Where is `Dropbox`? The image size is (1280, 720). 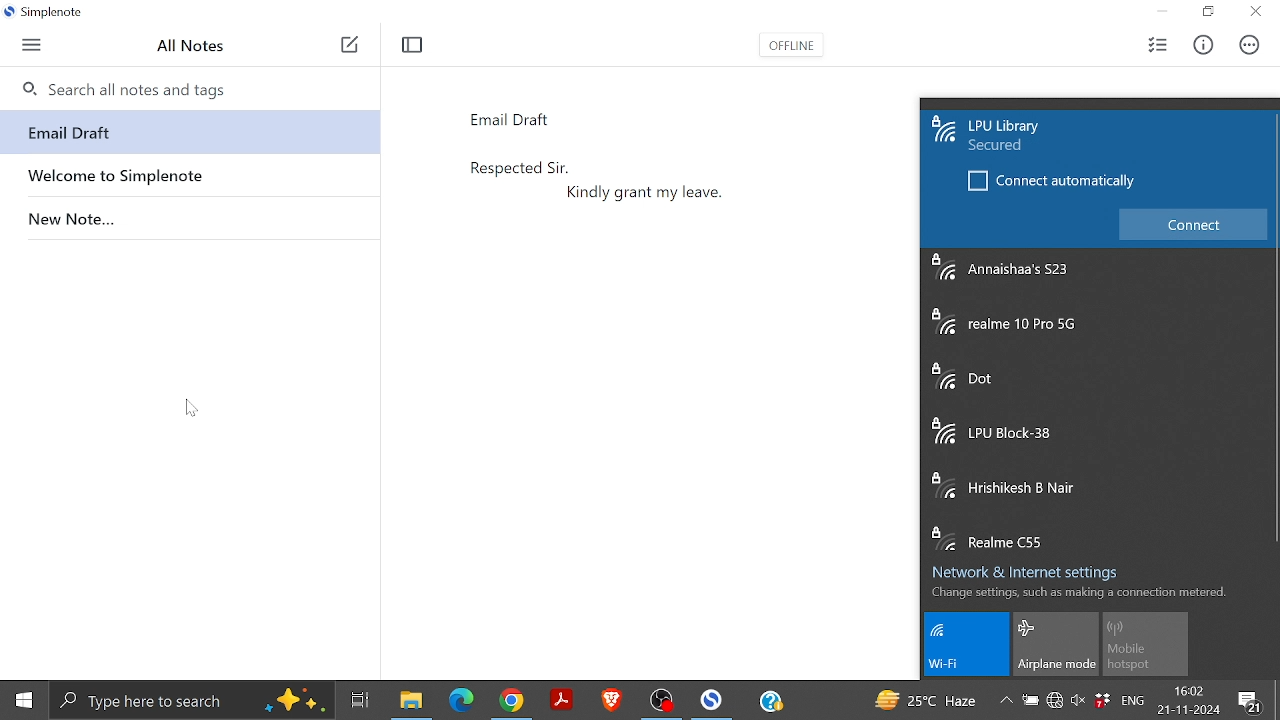 Dropbox is located at coordinates (1103, 700).